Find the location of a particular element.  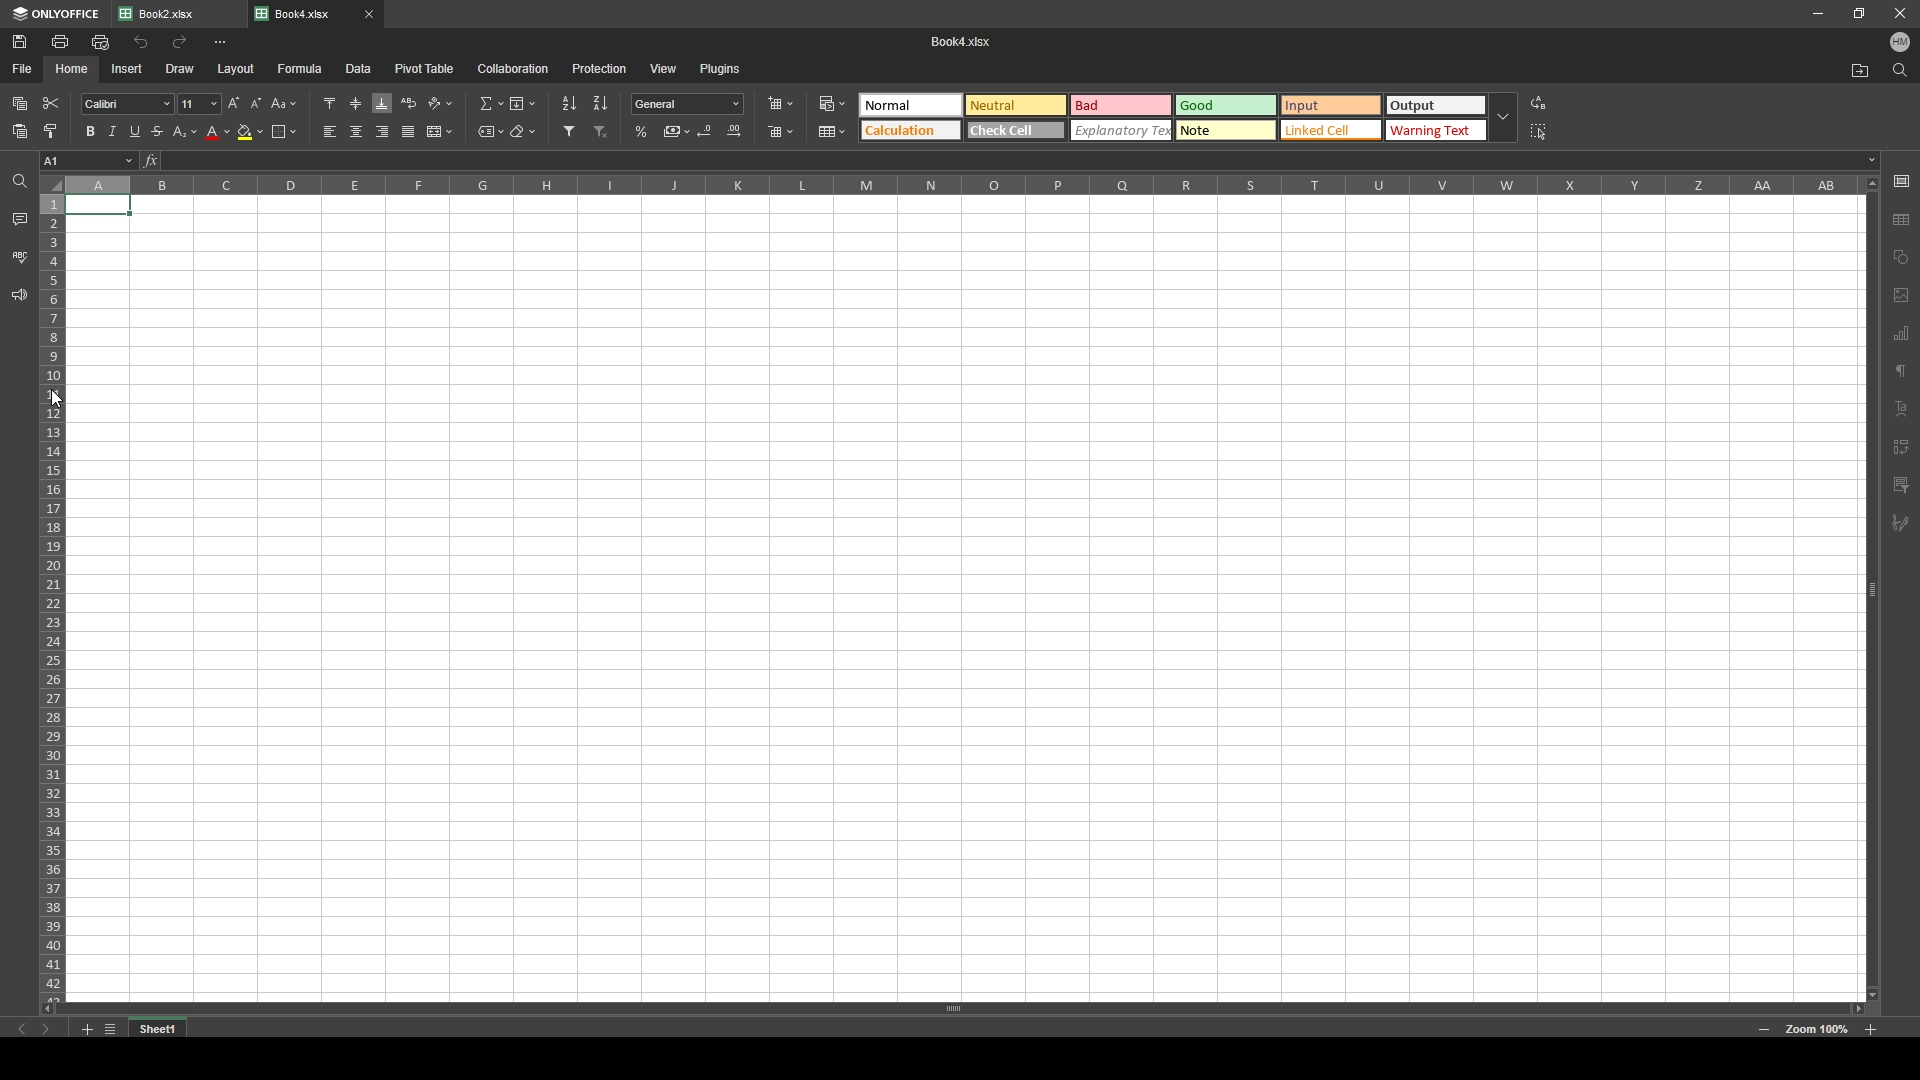

quick print is located at coordinates (102, 42).